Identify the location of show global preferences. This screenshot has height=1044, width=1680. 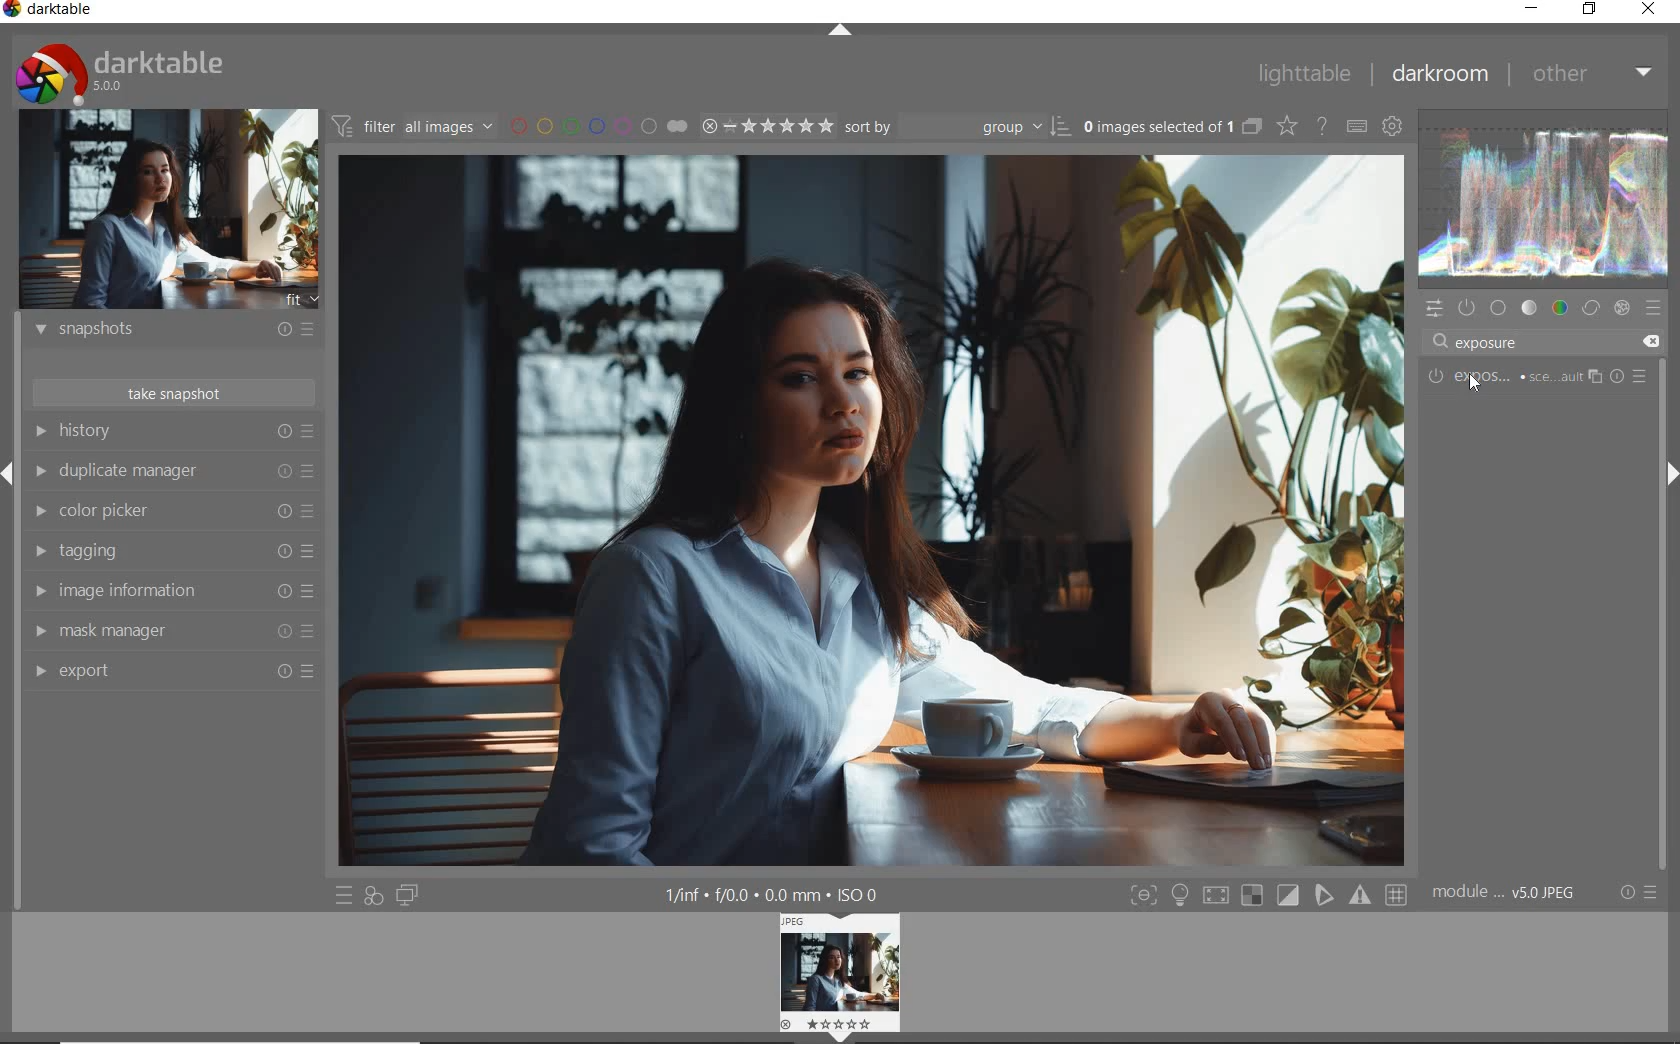
(1393, 125).